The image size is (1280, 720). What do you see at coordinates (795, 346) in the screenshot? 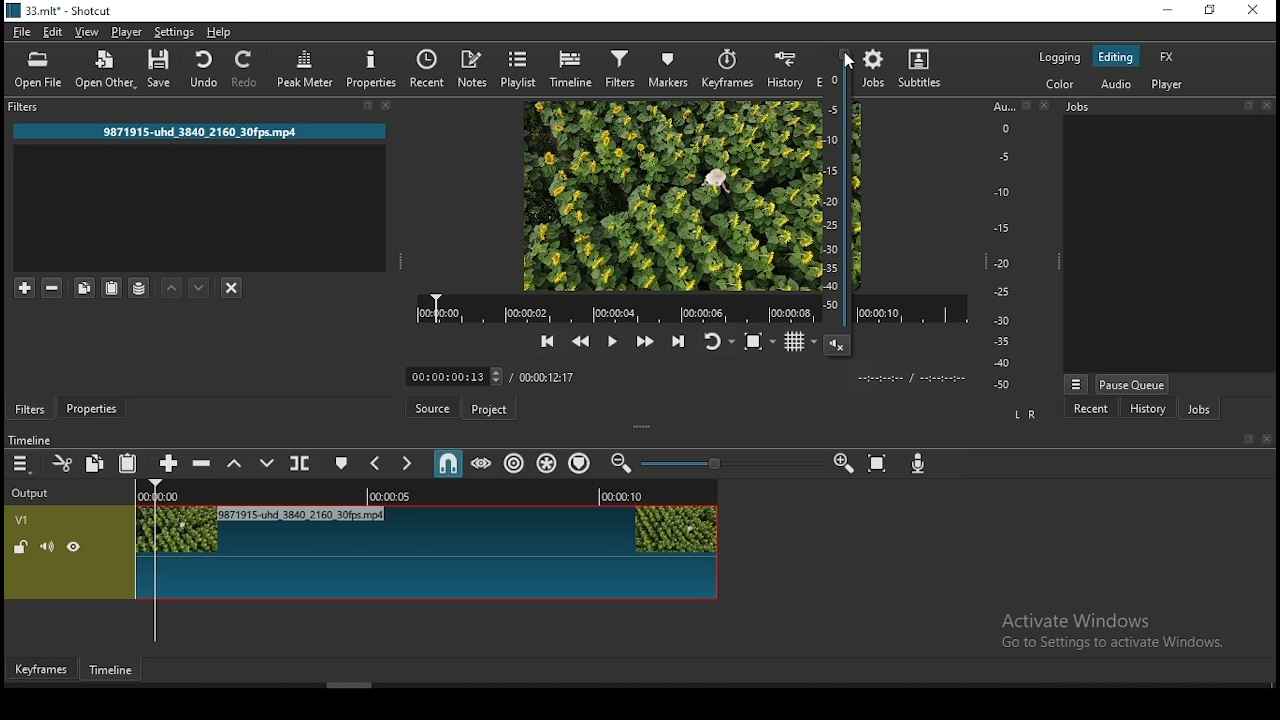
I see `toggle grid display on player` at bounding box center [795, 346].